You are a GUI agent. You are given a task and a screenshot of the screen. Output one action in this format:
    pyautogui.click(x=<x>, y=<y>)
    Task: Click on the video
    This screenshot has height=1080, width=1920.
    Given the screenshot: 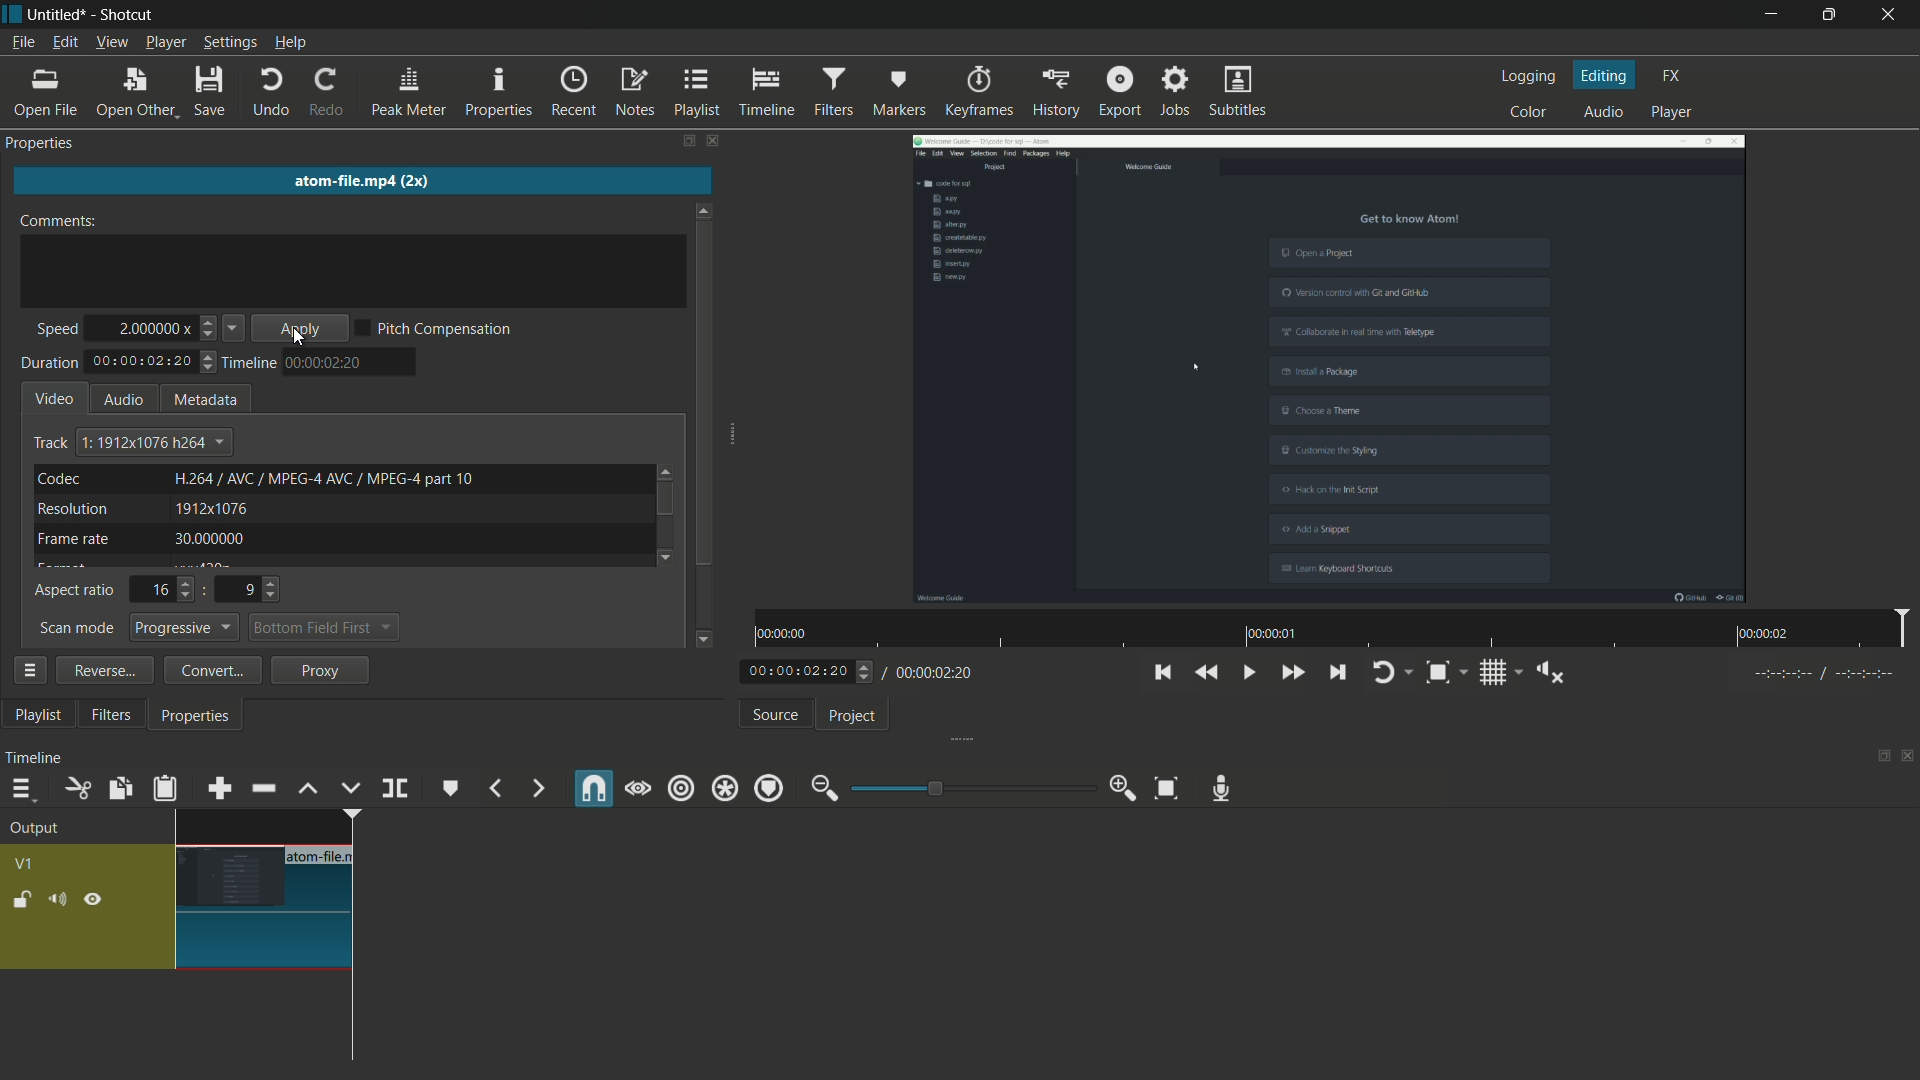 What is the action you would take?
    pyautogui.click(x=55, y=398)
    